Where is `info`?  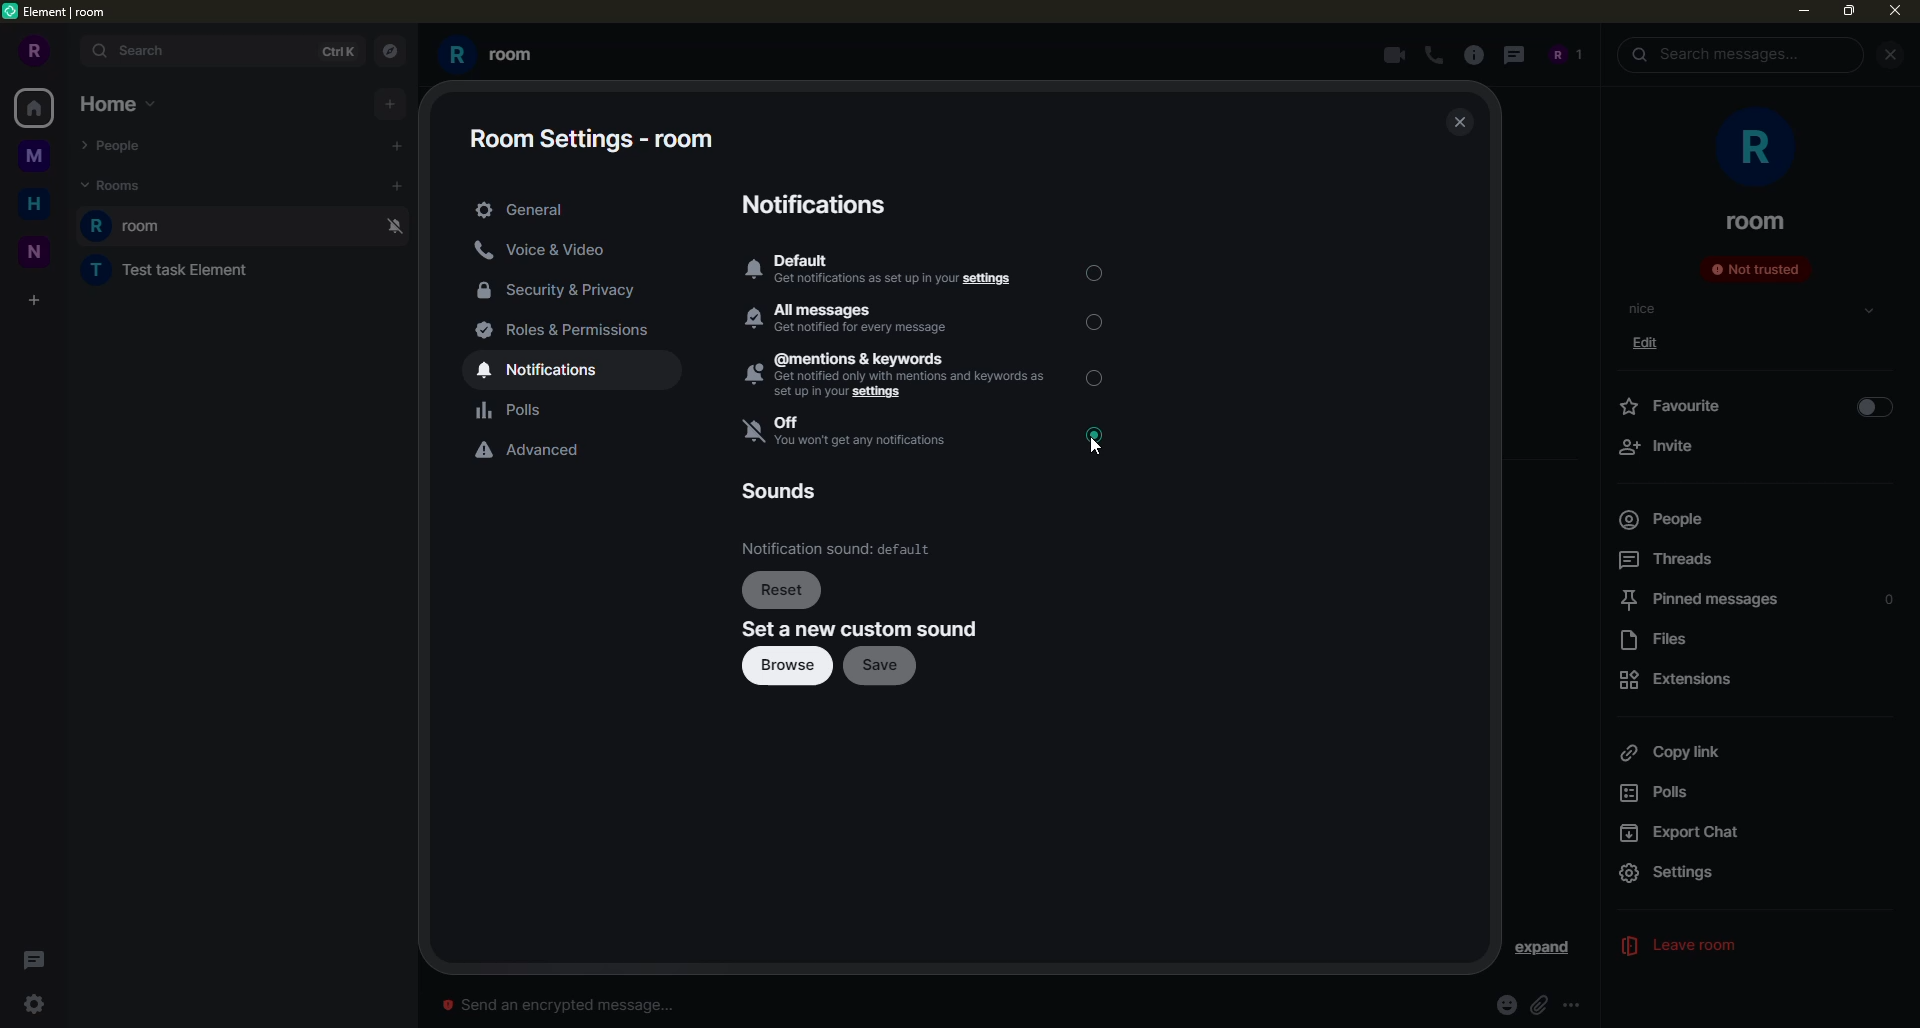 info is located at coordinates (1477, 55).